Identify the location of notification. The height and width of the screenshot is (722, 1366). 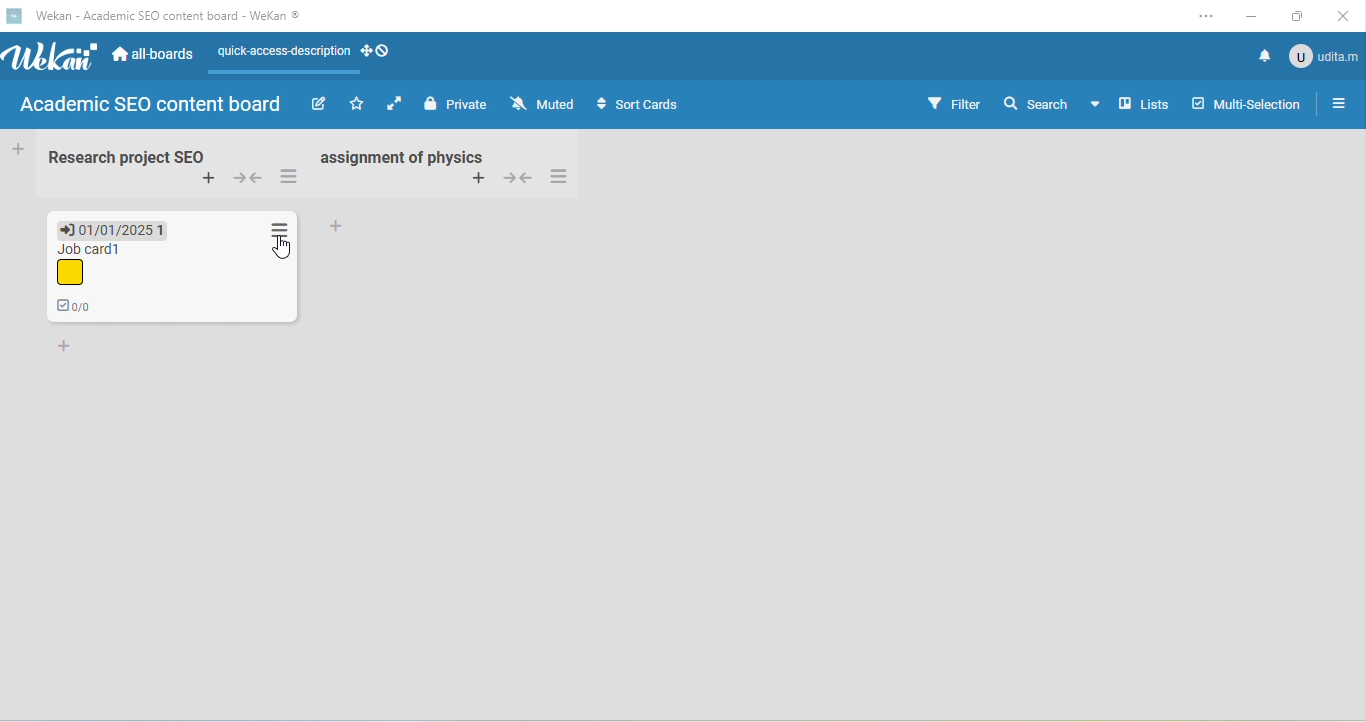
(1266, 56).